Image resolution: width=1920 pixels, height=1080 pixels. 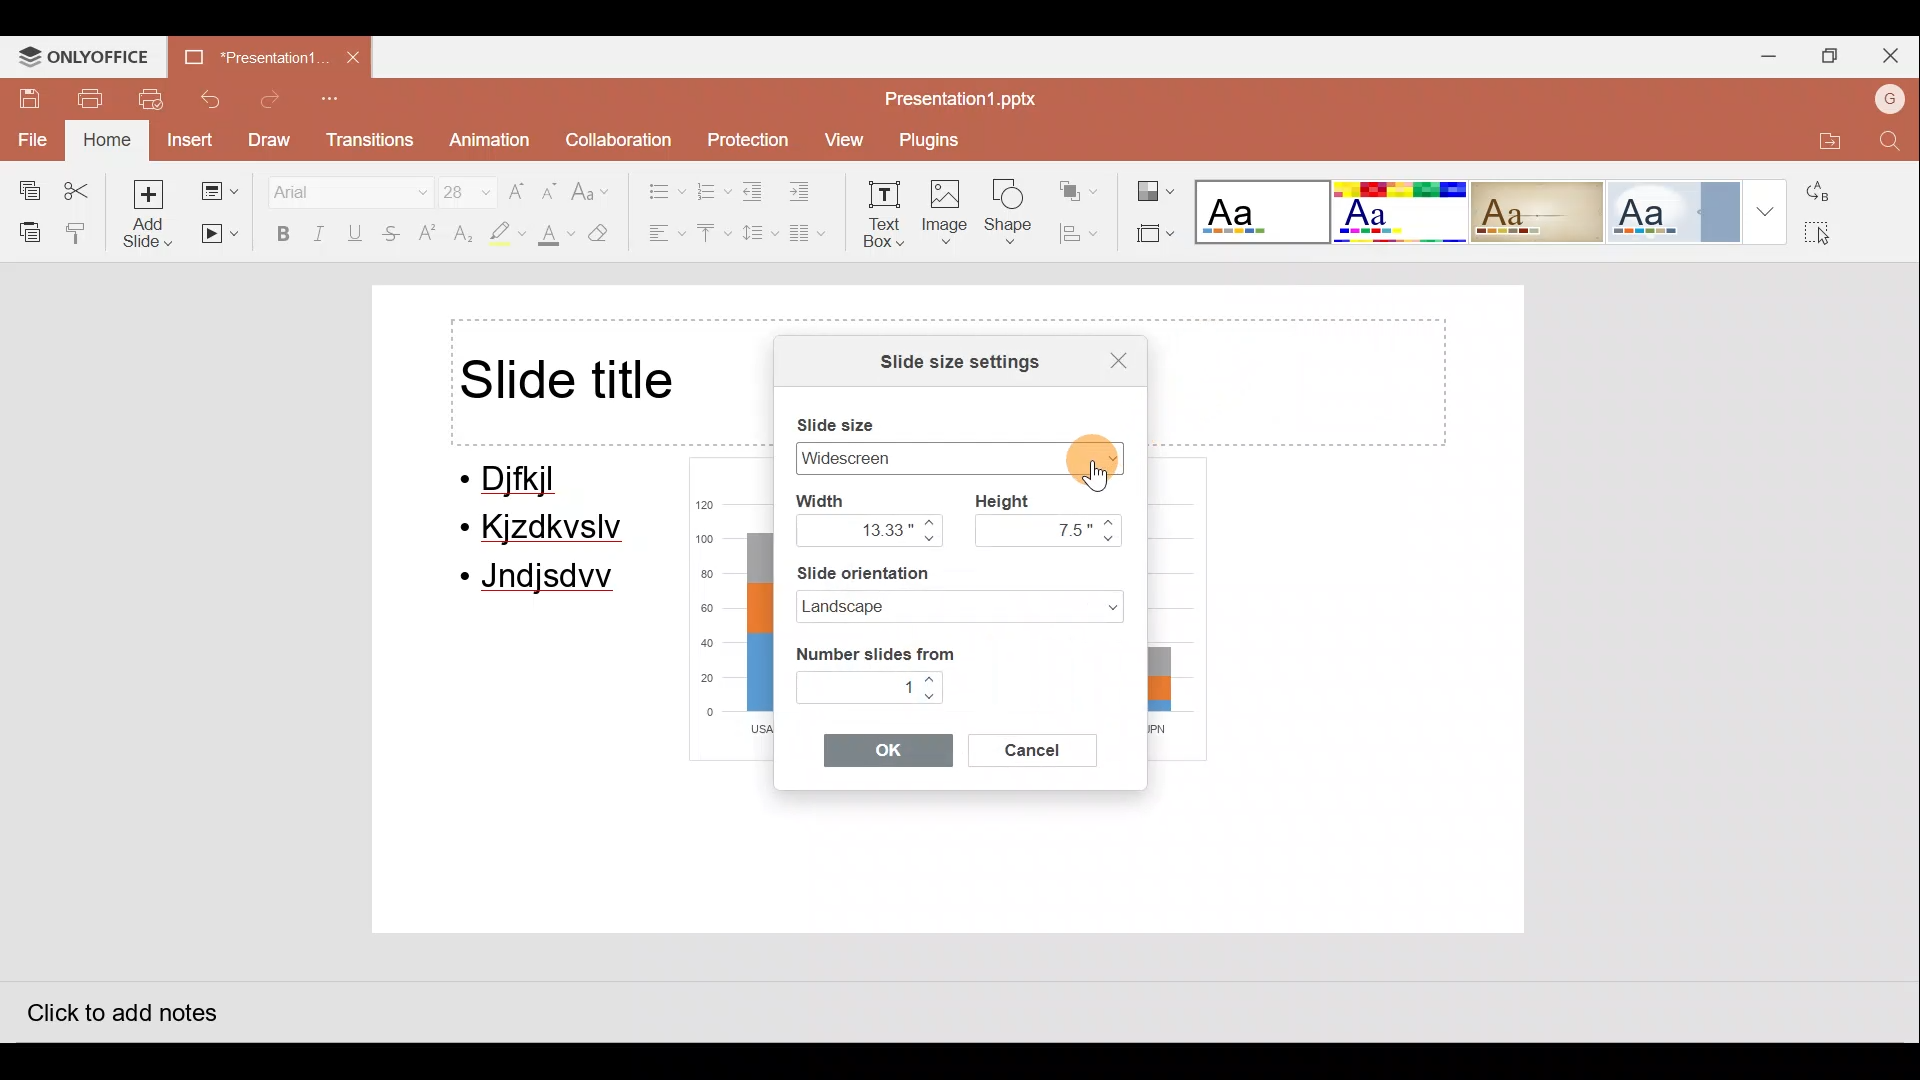 I want to click on Decrease font size, so click(x=552, y=184).